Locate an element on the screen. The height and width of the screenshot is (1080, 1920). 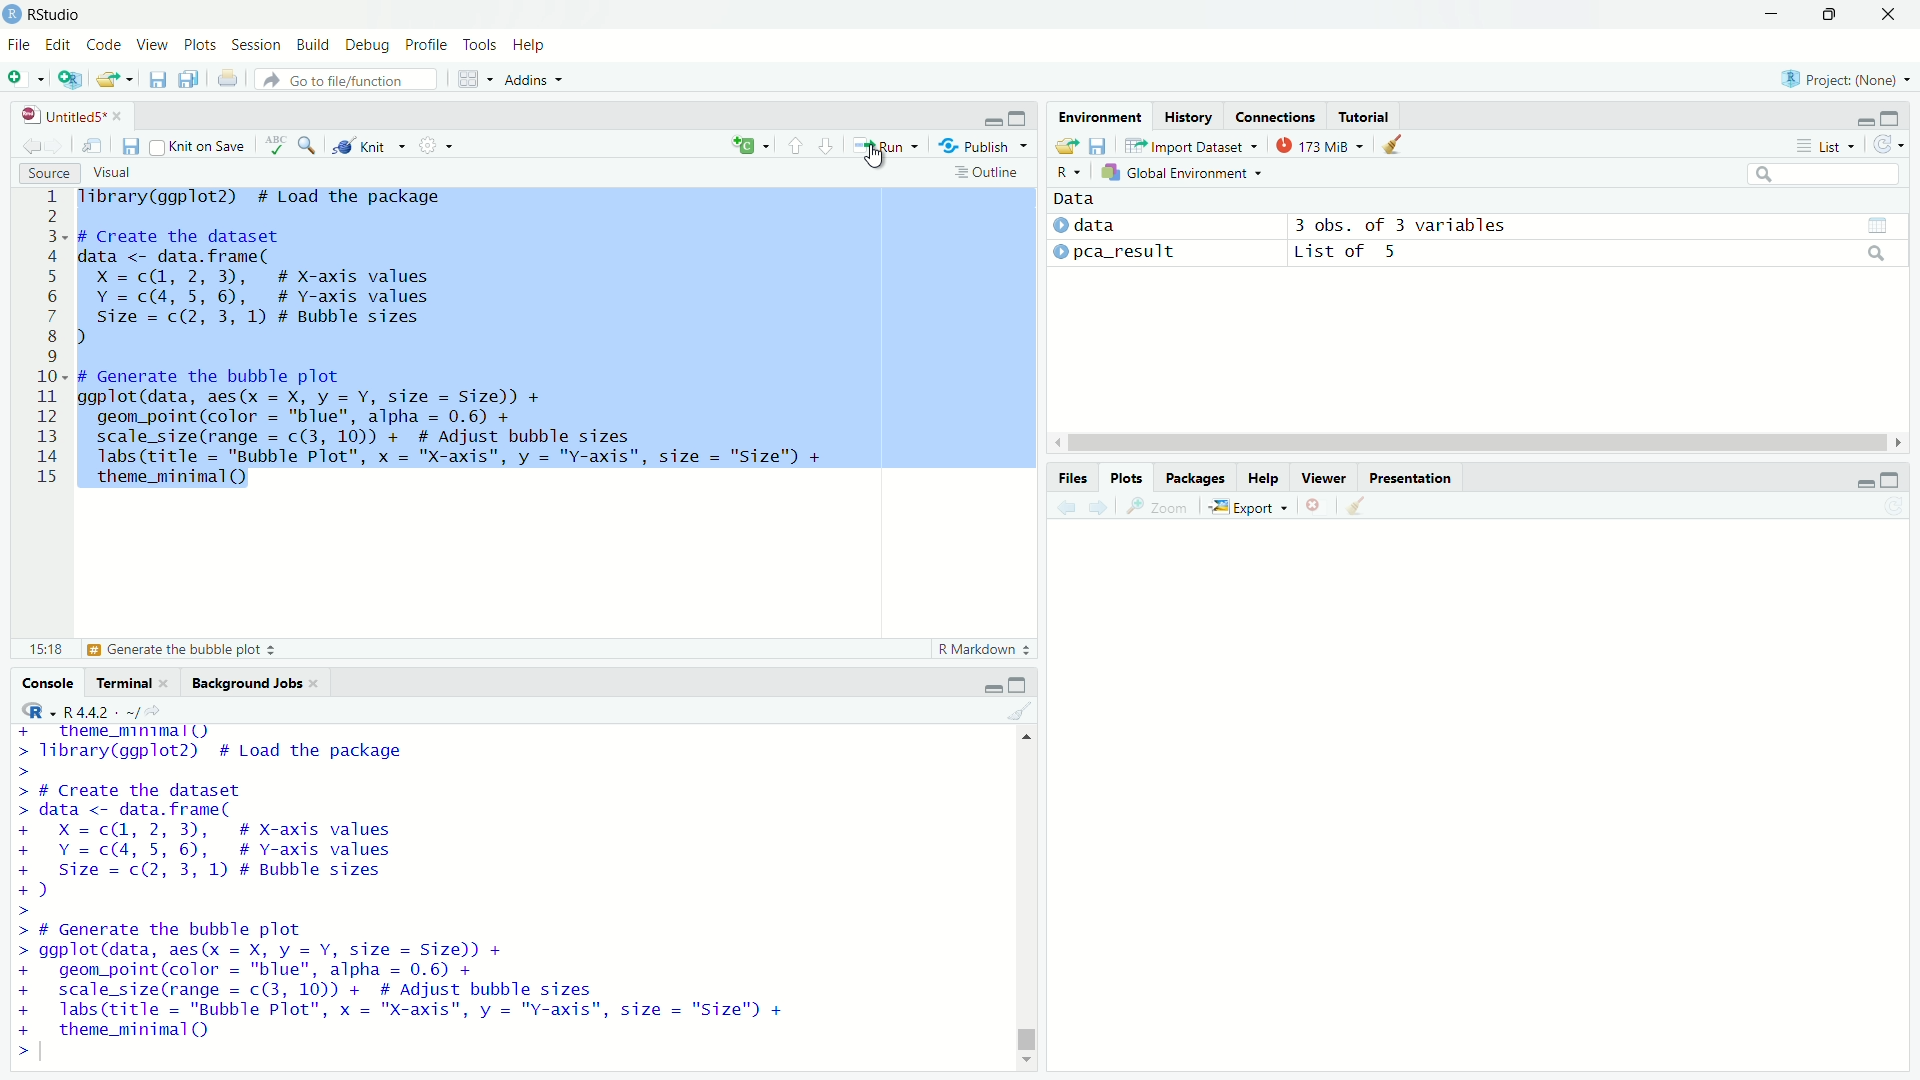
build is located at coordinates (314, 46).